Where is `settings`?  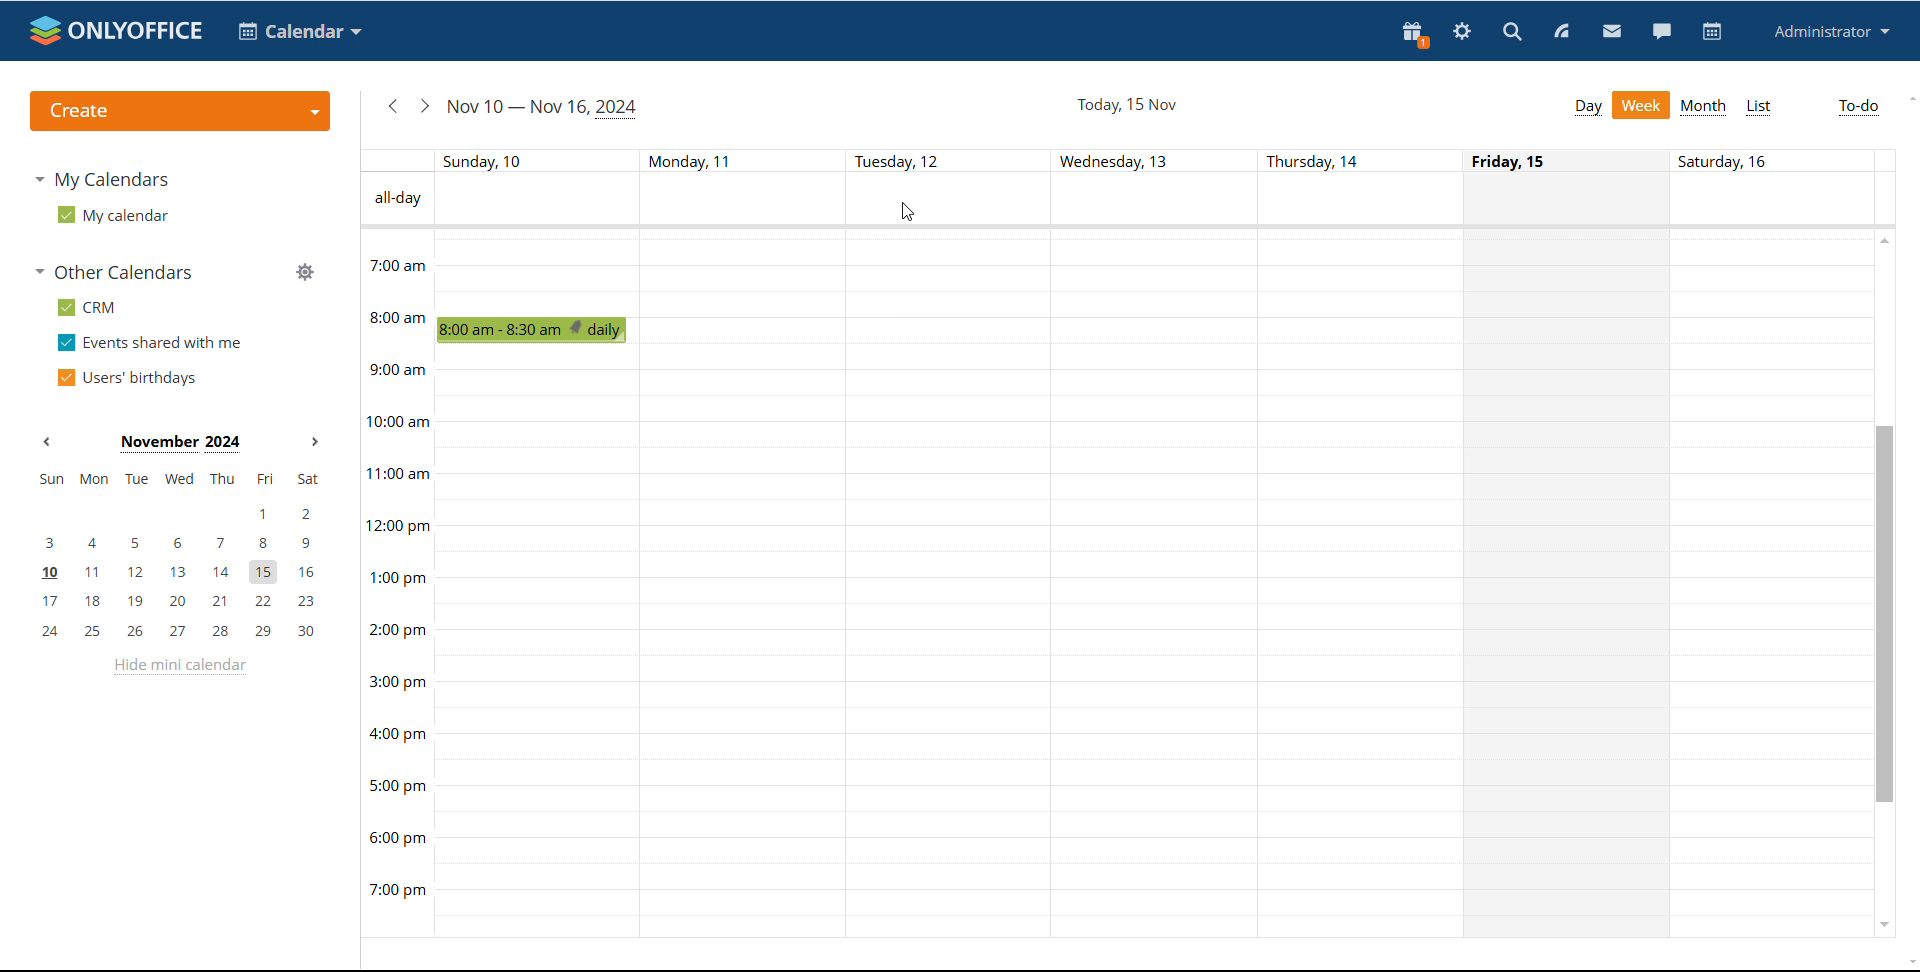
settings is located at coordinates (1462, 31).